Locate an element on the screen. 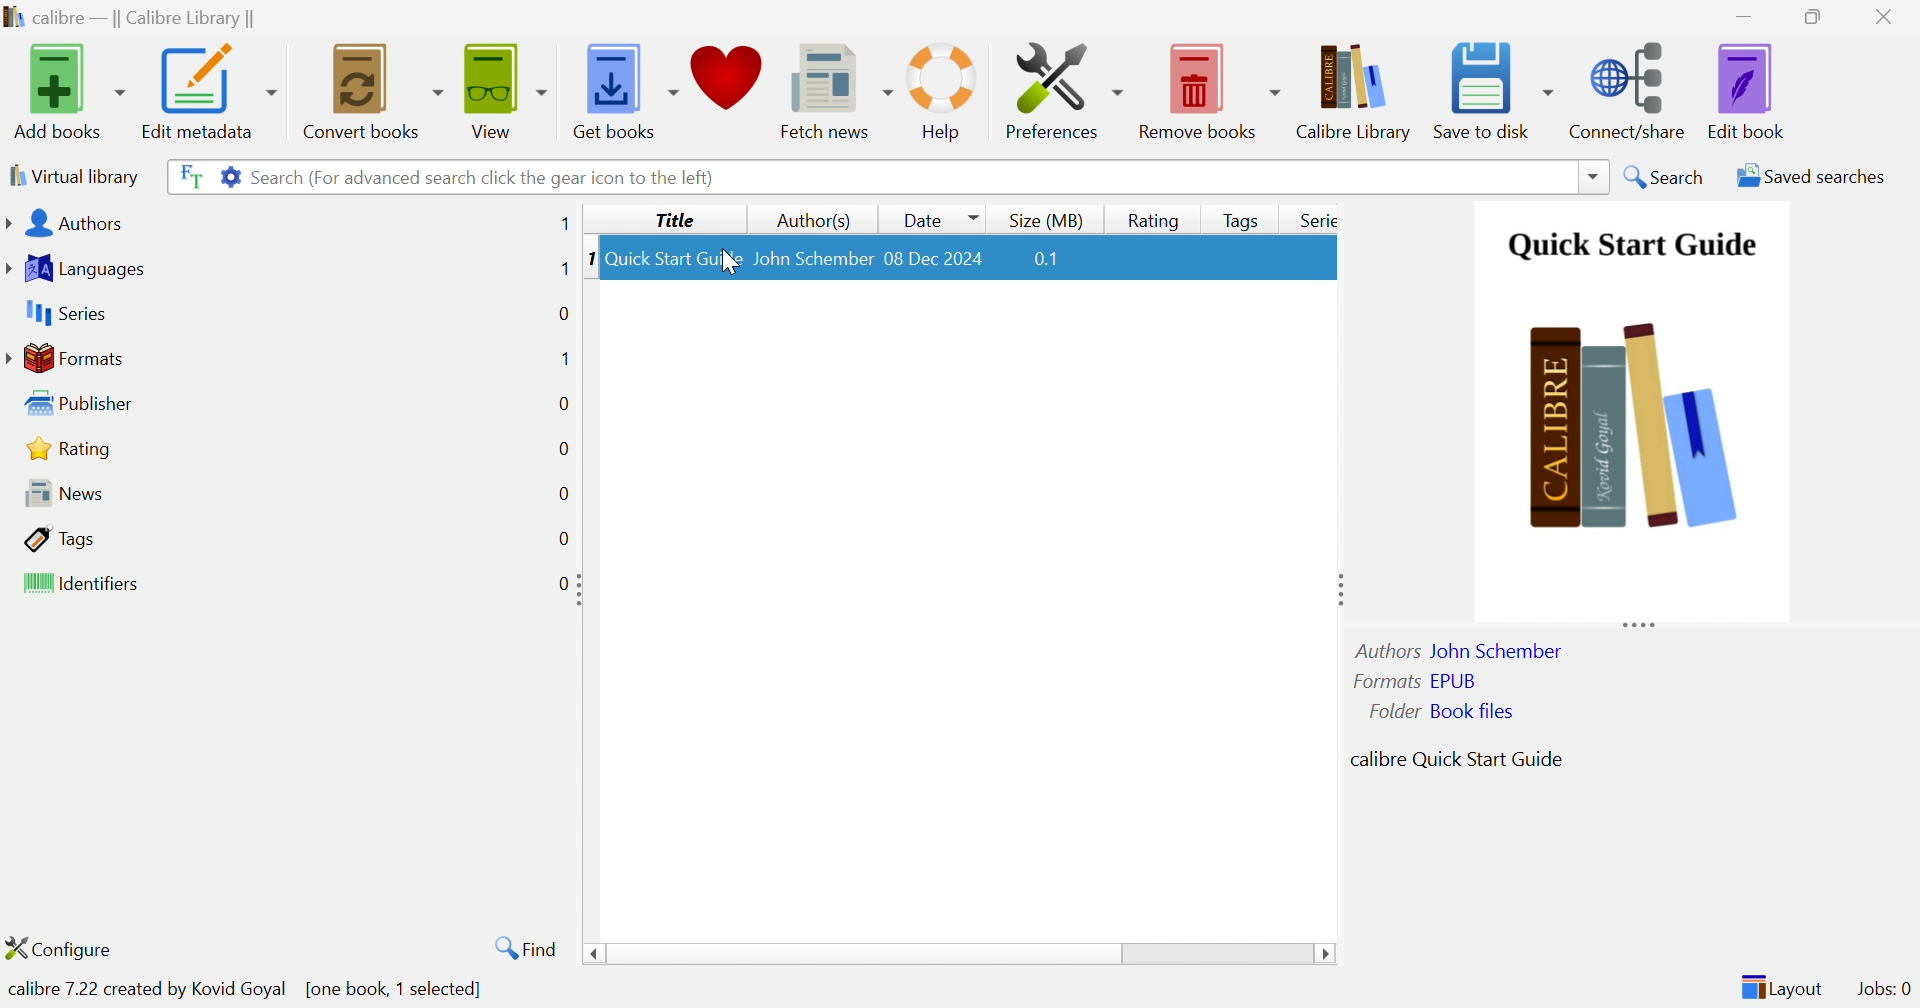 The width and height of the screenshot is (1920, 1008). 08 Dec 2024 is located at coordinates (936, 255).